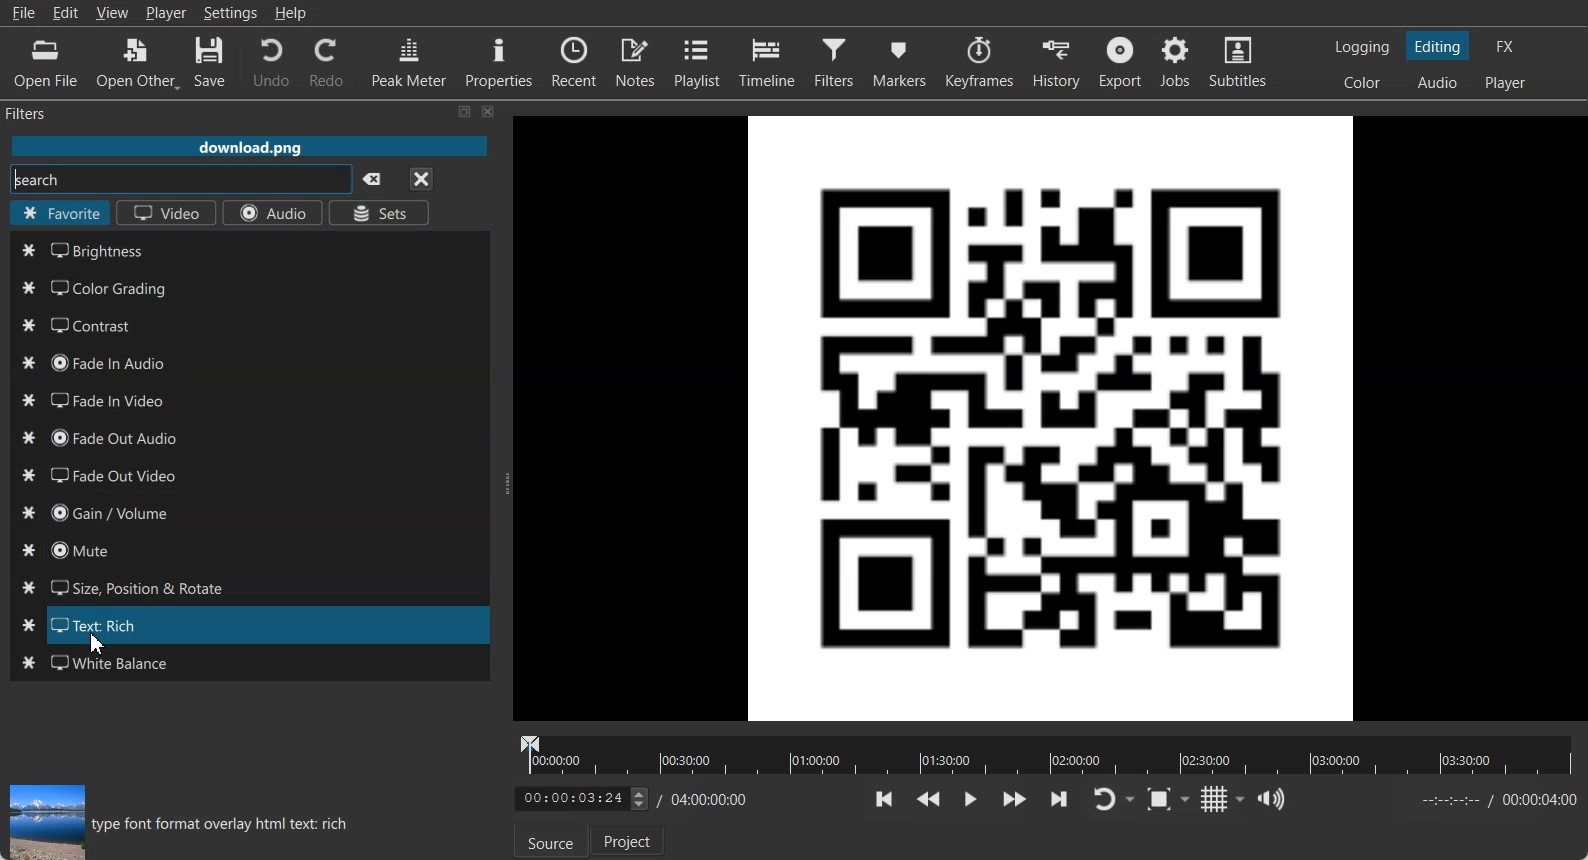 This screenshot has width=1588, height=860. Describe the element at coordinates (768, 61) in the screenshot. I see `Timeline` at that location.